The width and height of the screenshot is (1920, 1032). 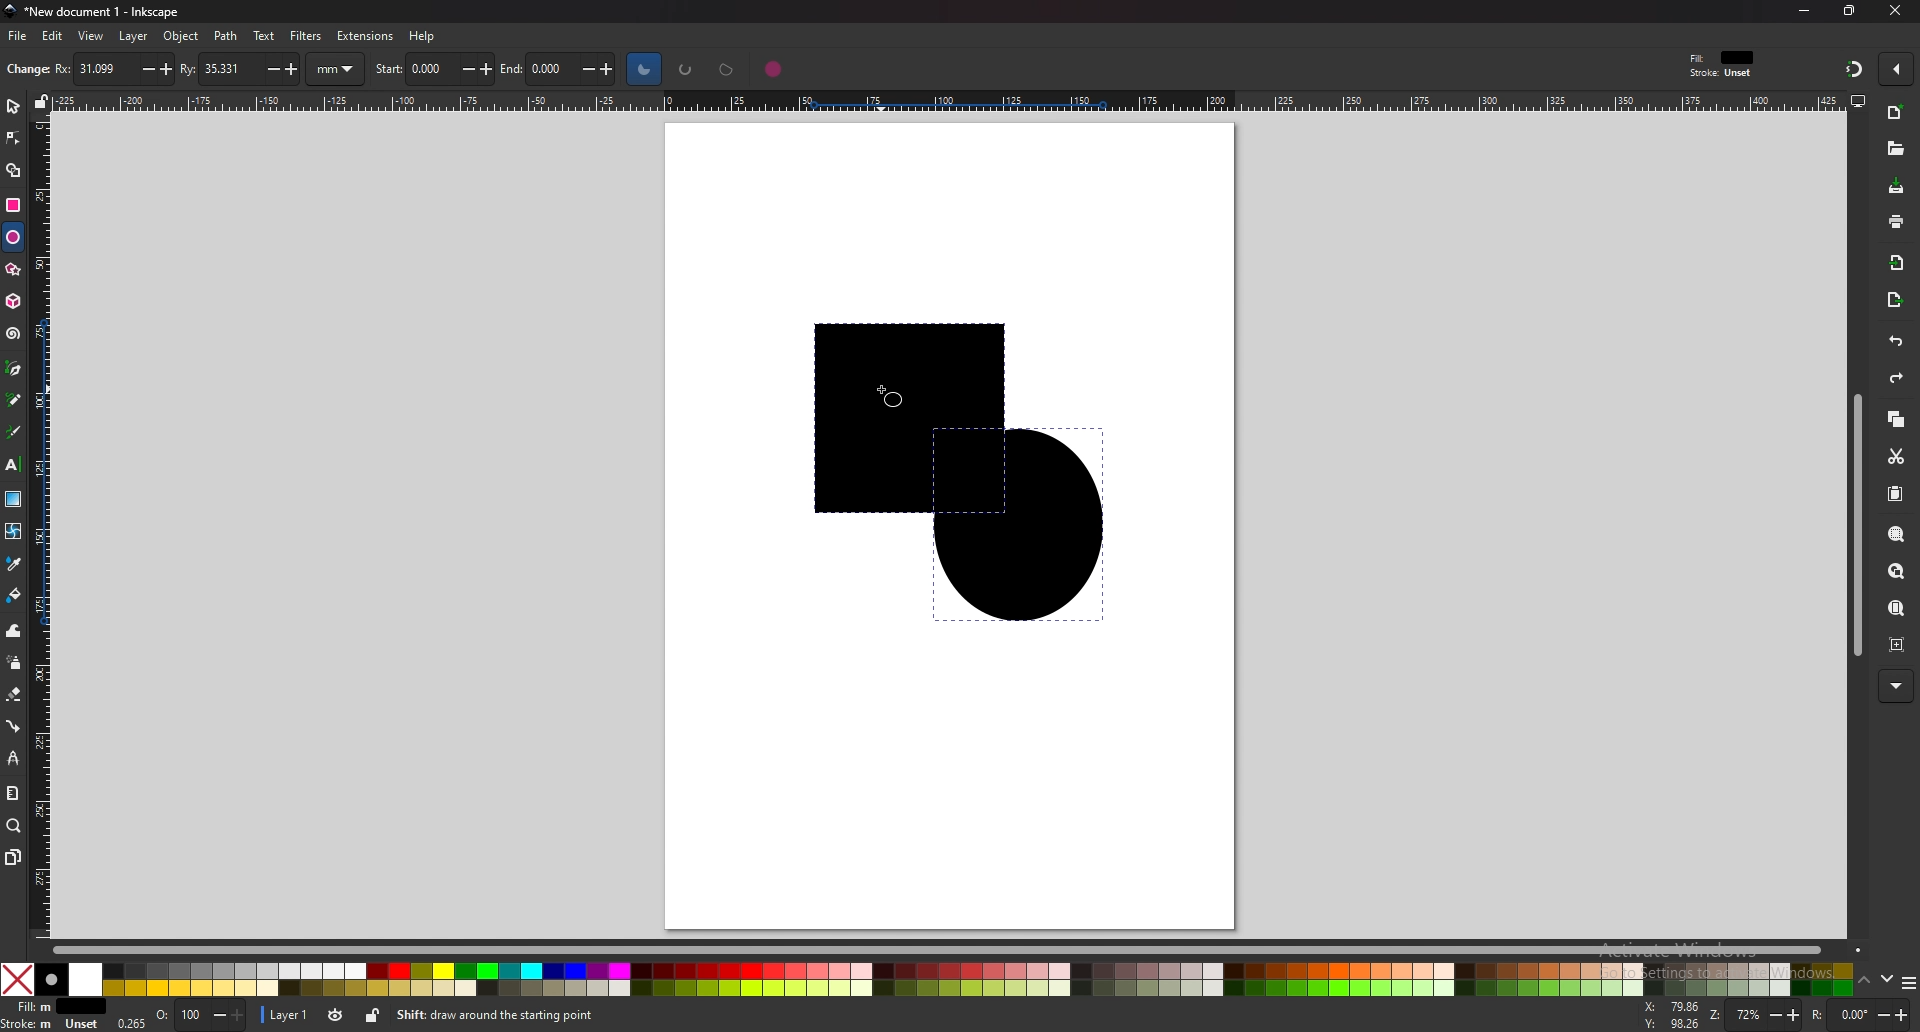 I want to click on toggle visibility, so click(x=333, y=1015).